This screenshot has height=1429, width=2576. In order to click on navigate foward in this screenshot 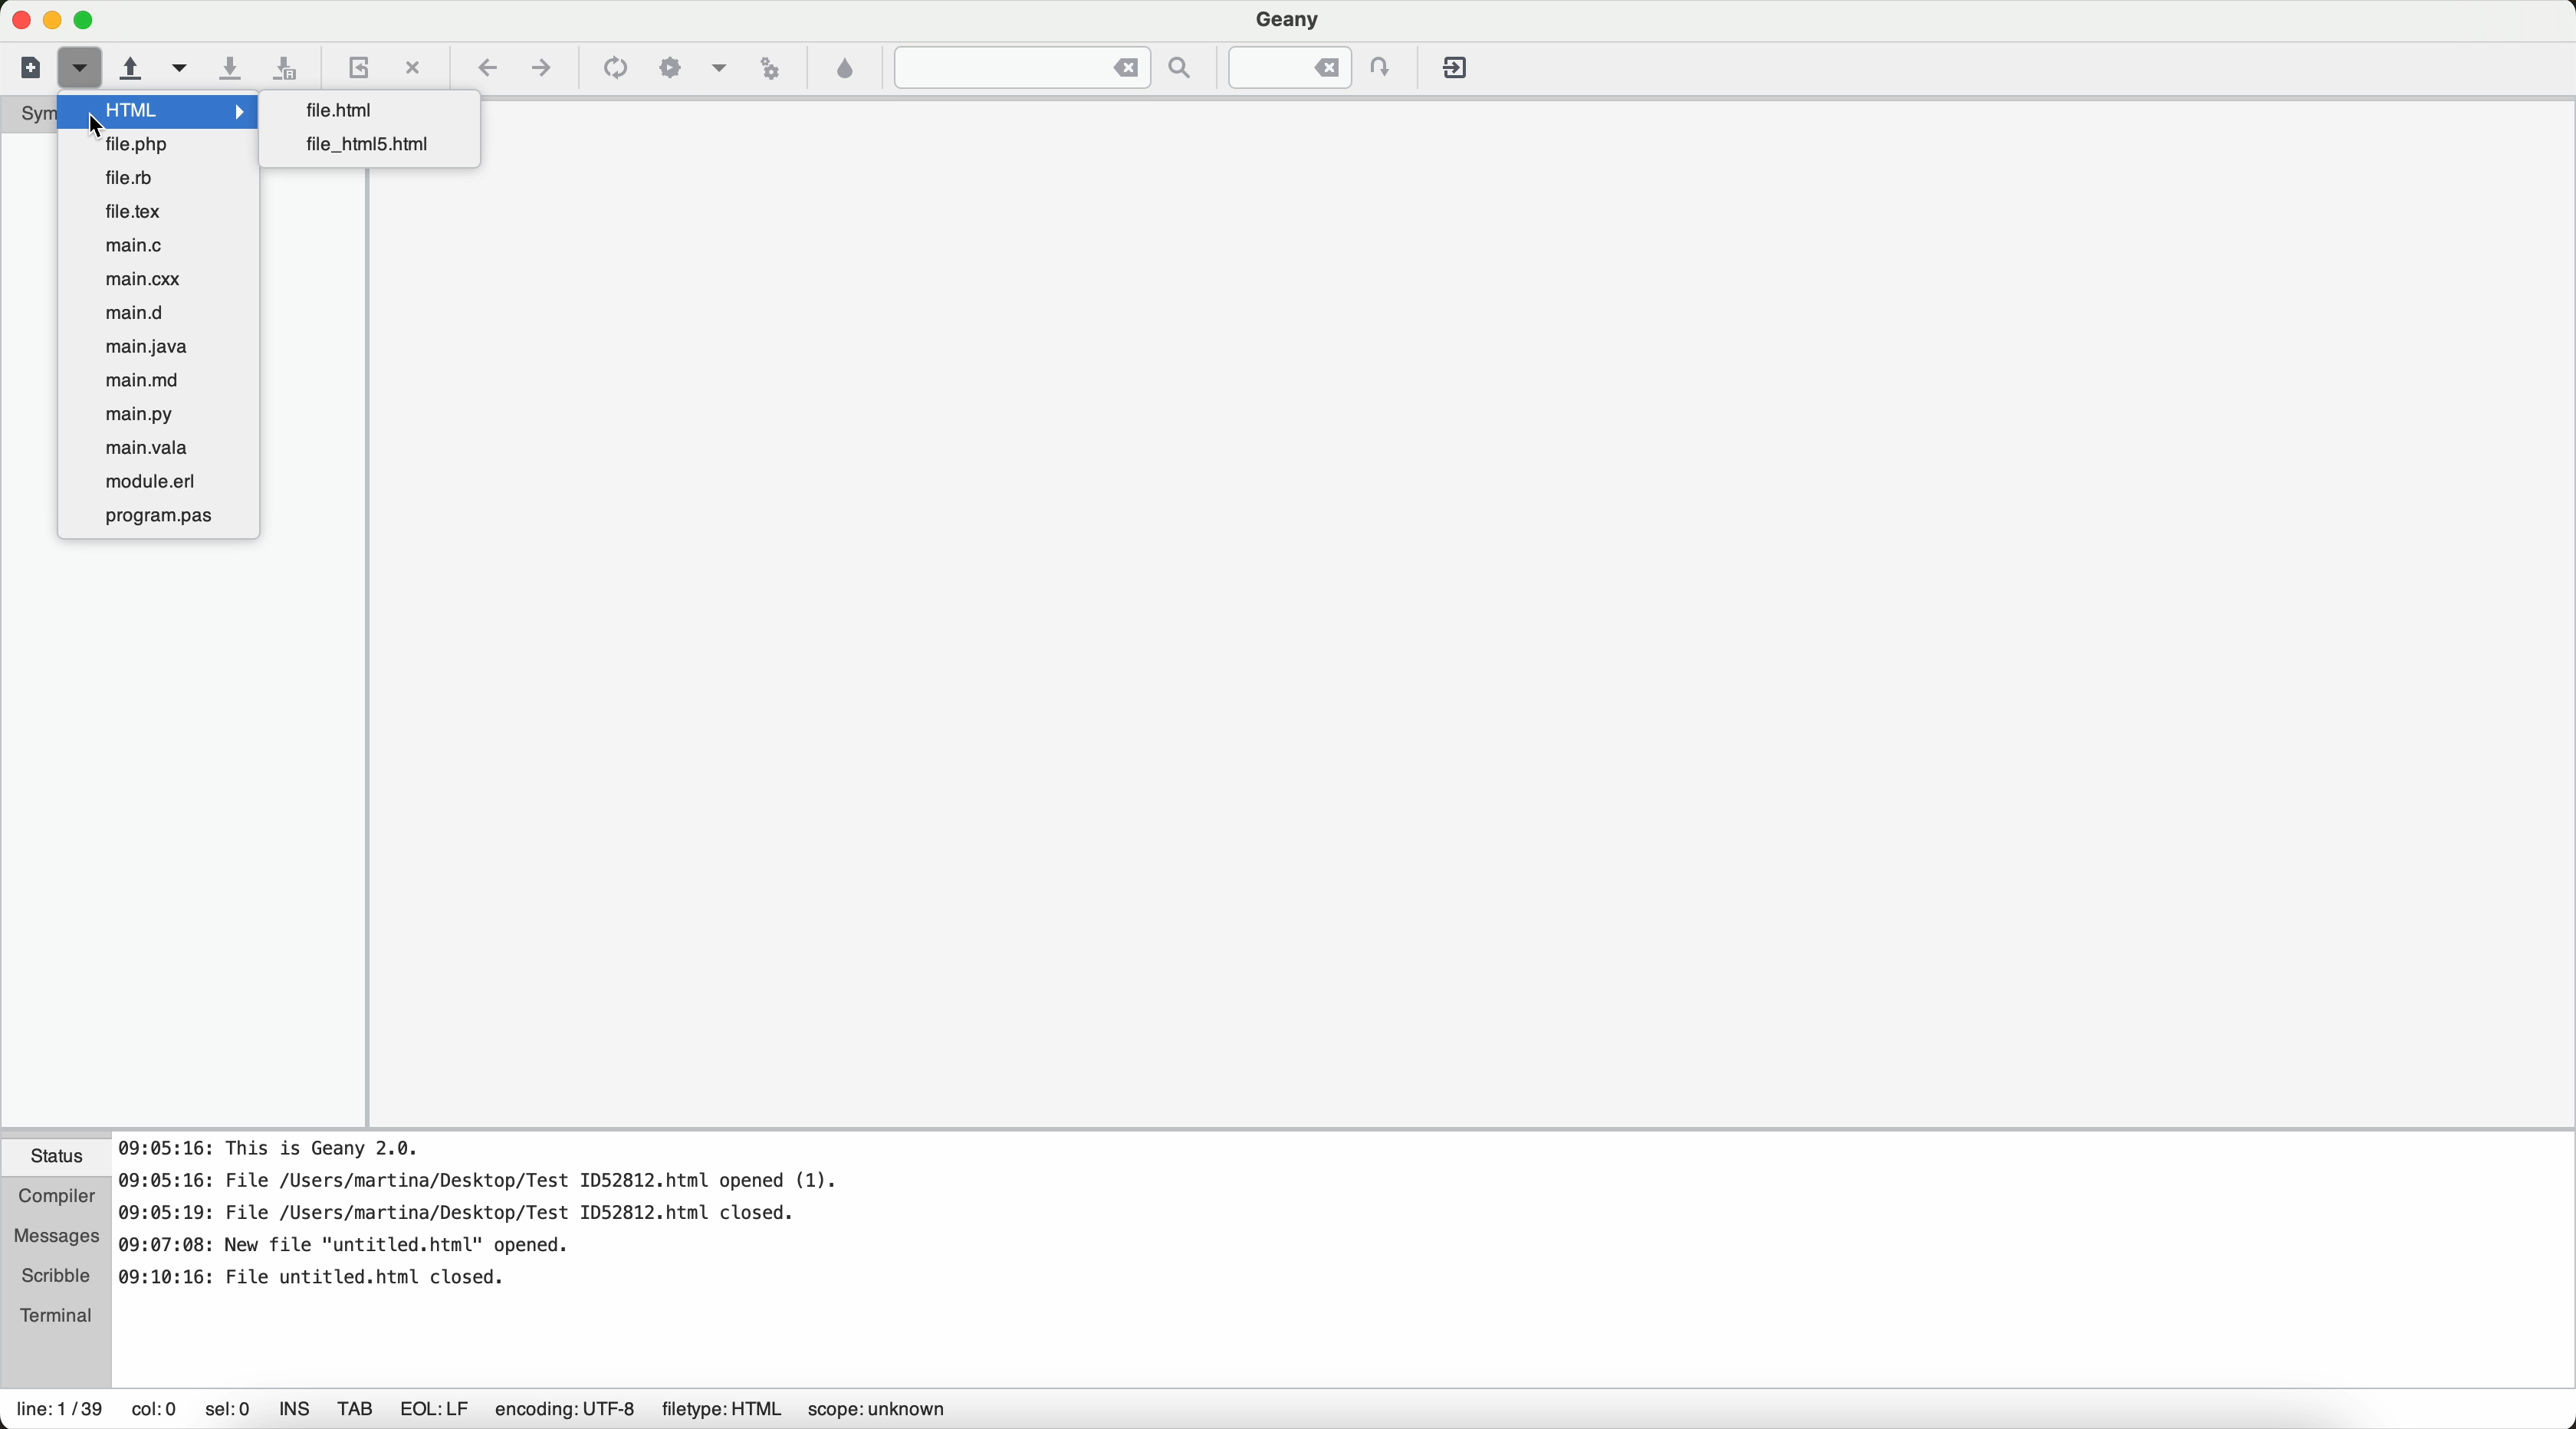, I will do `click(542, 66)`.